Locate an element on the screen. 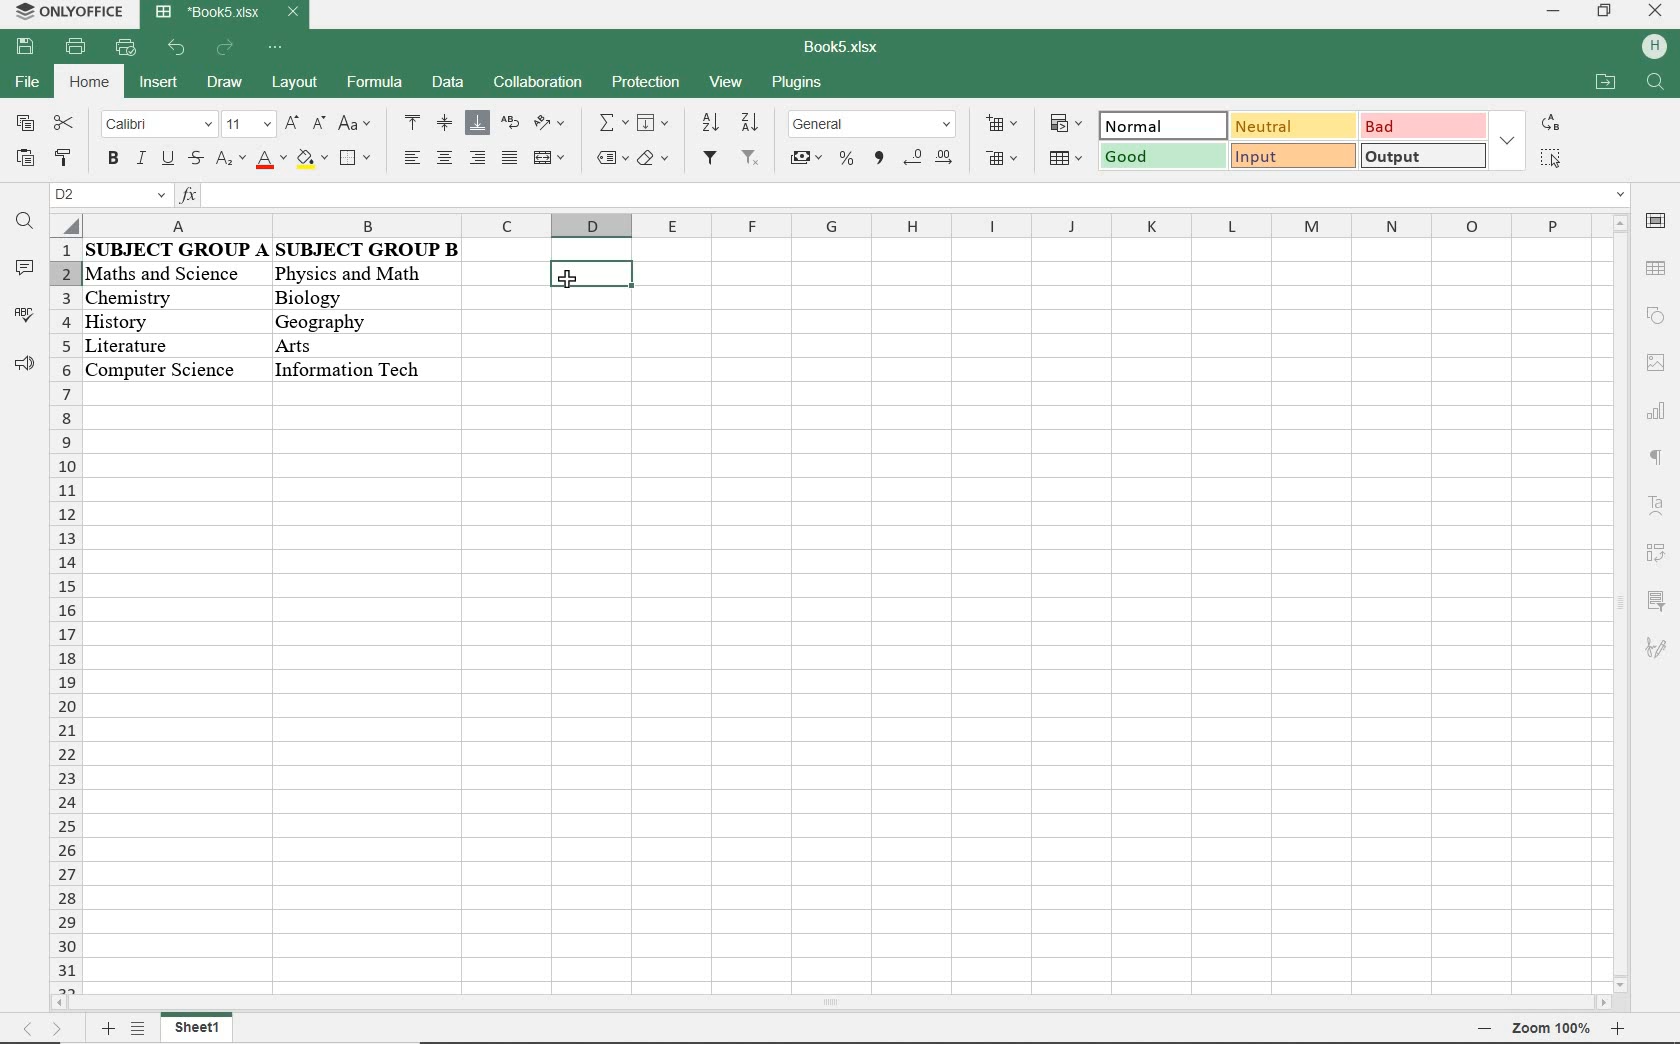 The width and height of the screenshot is (1680, 1044). percent style is located at coordinates (848, 160).